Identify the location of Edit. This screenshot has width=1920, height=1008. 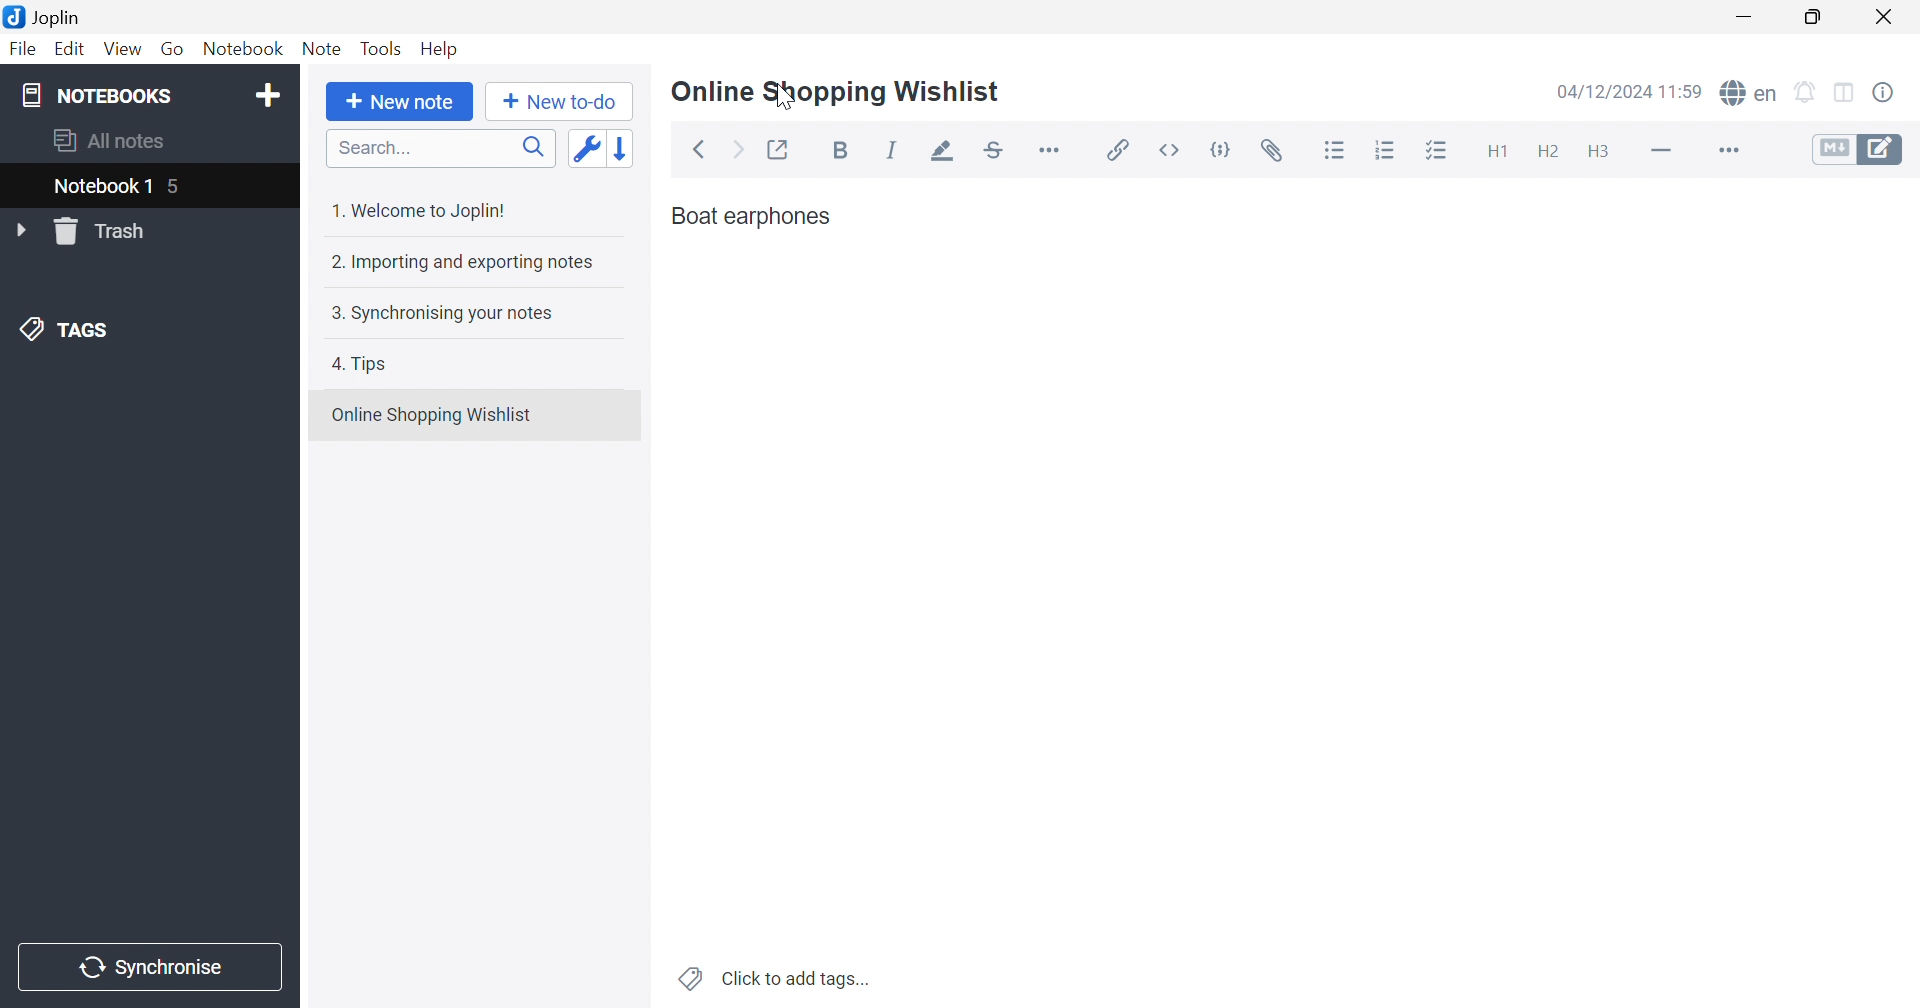
(71, 49).